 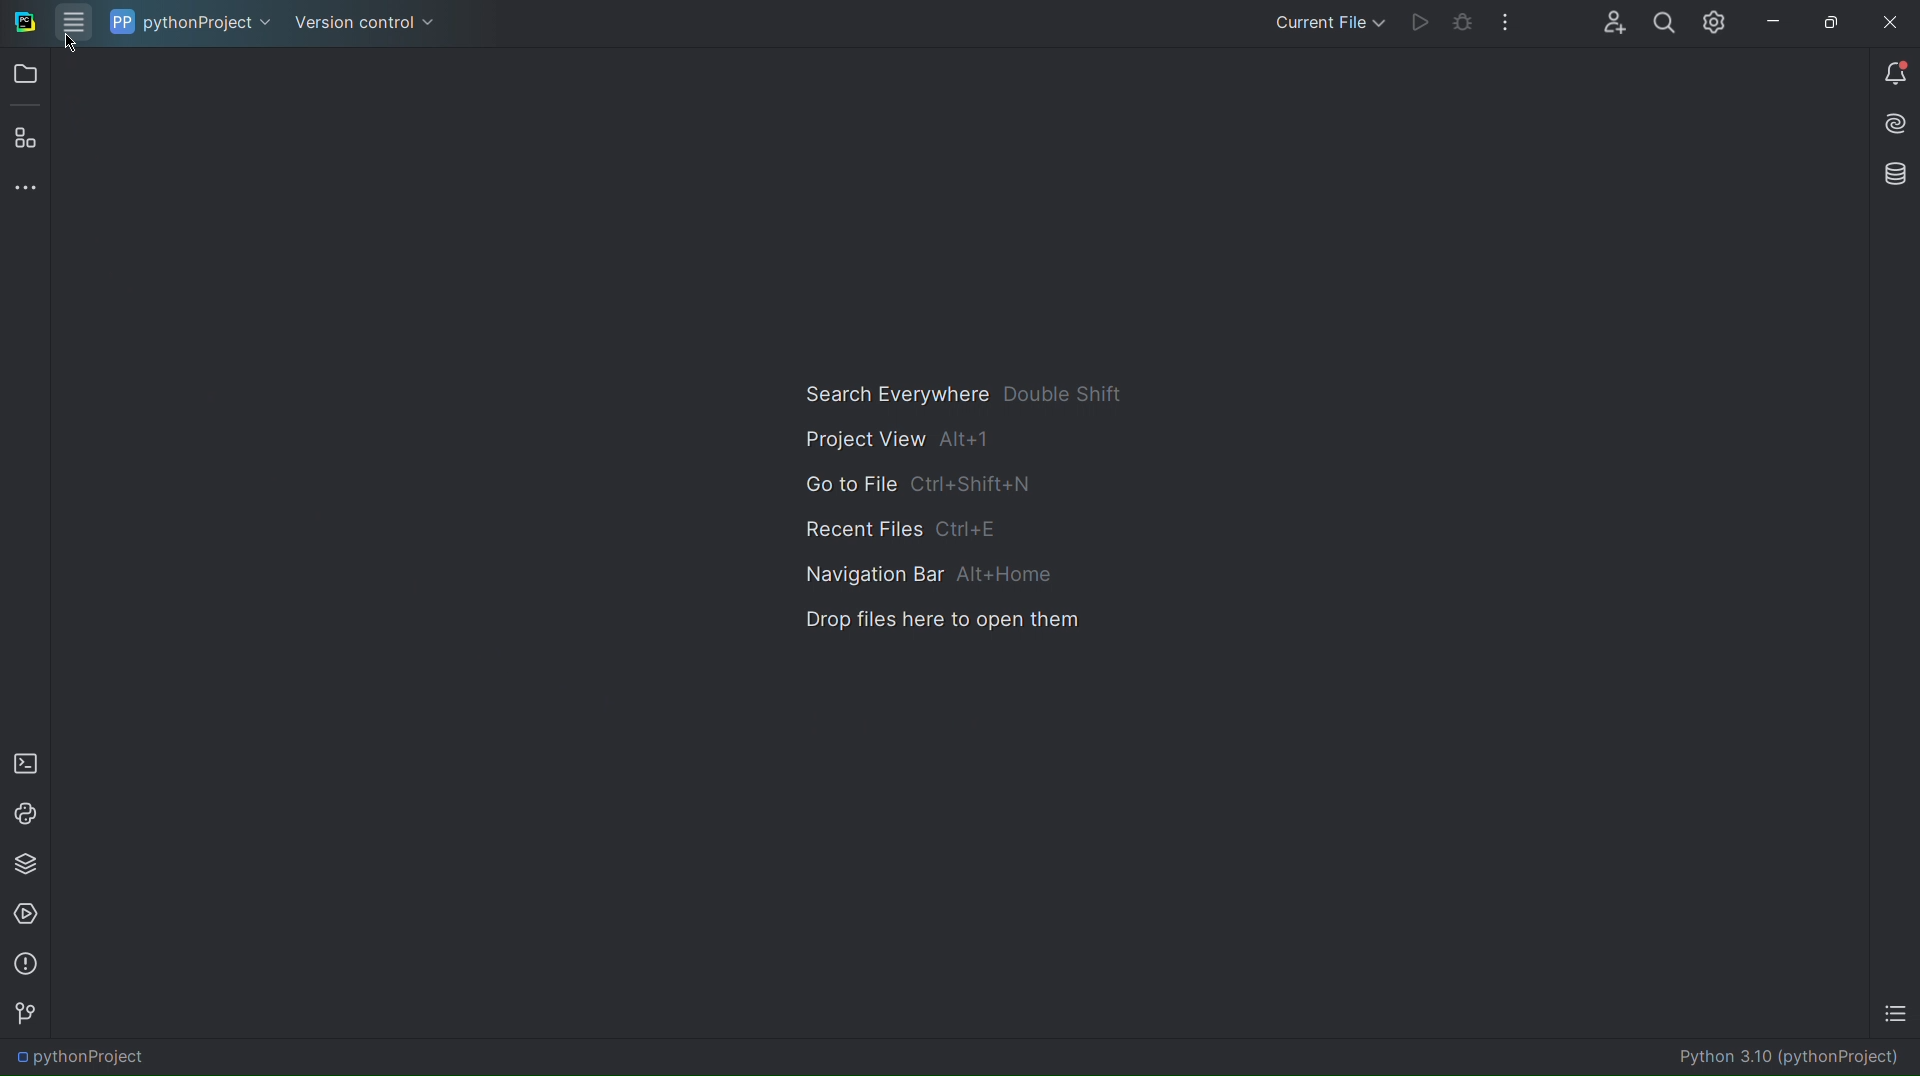 What do you see at coordinates (1420, 25) in the screenshot?
I see `Run` at bounding box center [1420, 25].